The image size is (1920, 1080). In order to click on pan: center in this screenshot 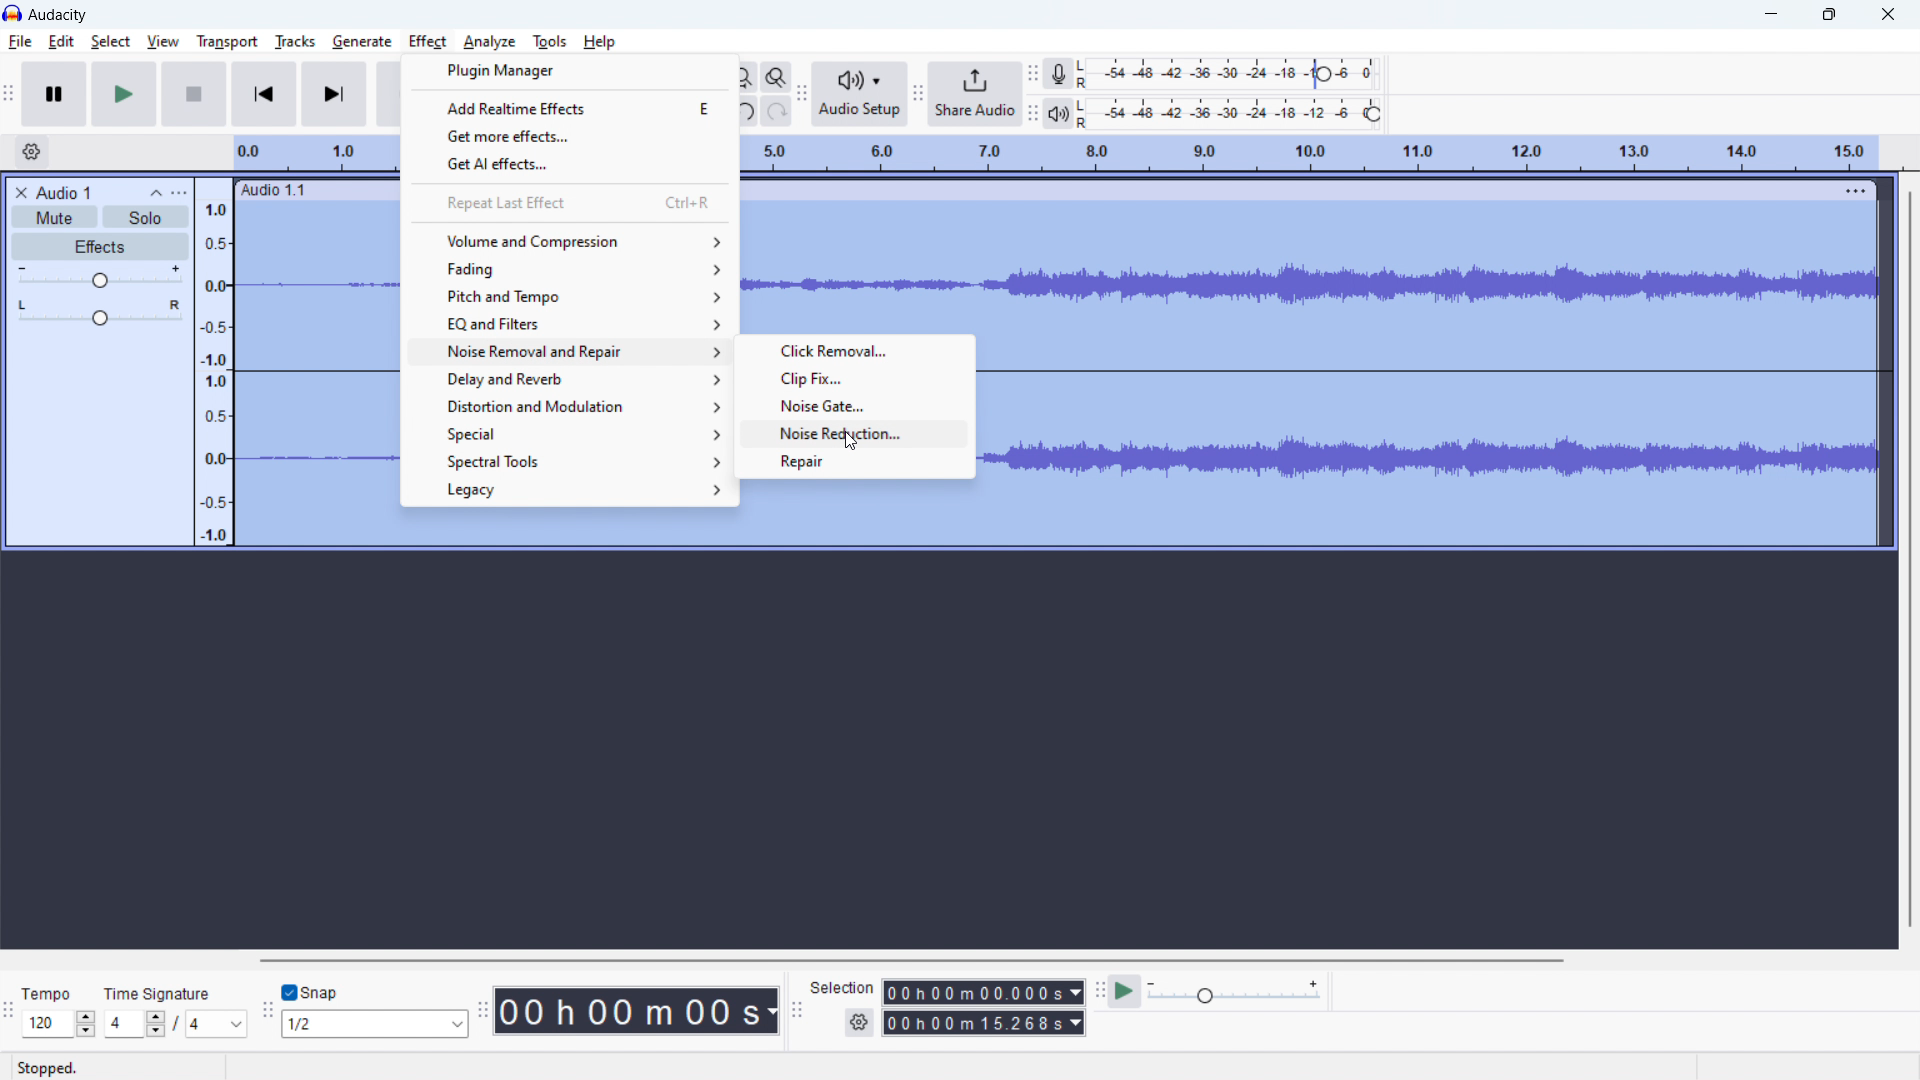, I will do `click(101, 312)`.